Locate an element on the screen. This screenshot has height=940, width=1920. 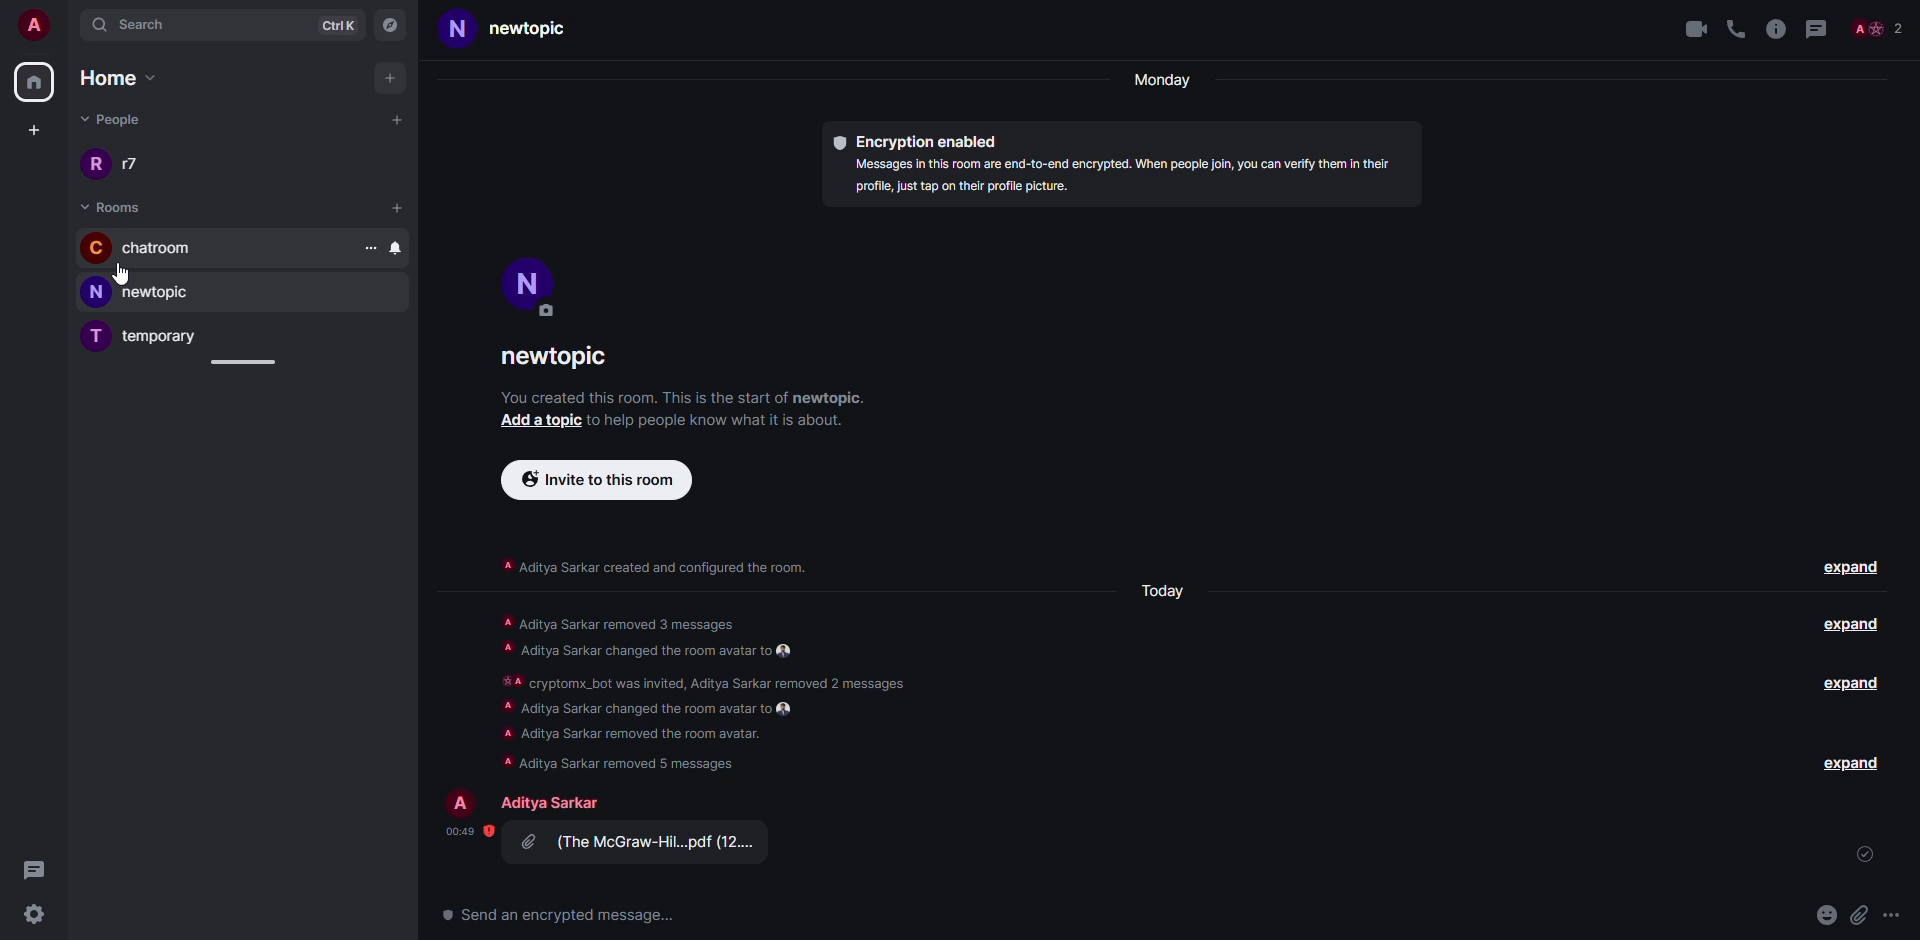
account is located at coordinates (34, 24).